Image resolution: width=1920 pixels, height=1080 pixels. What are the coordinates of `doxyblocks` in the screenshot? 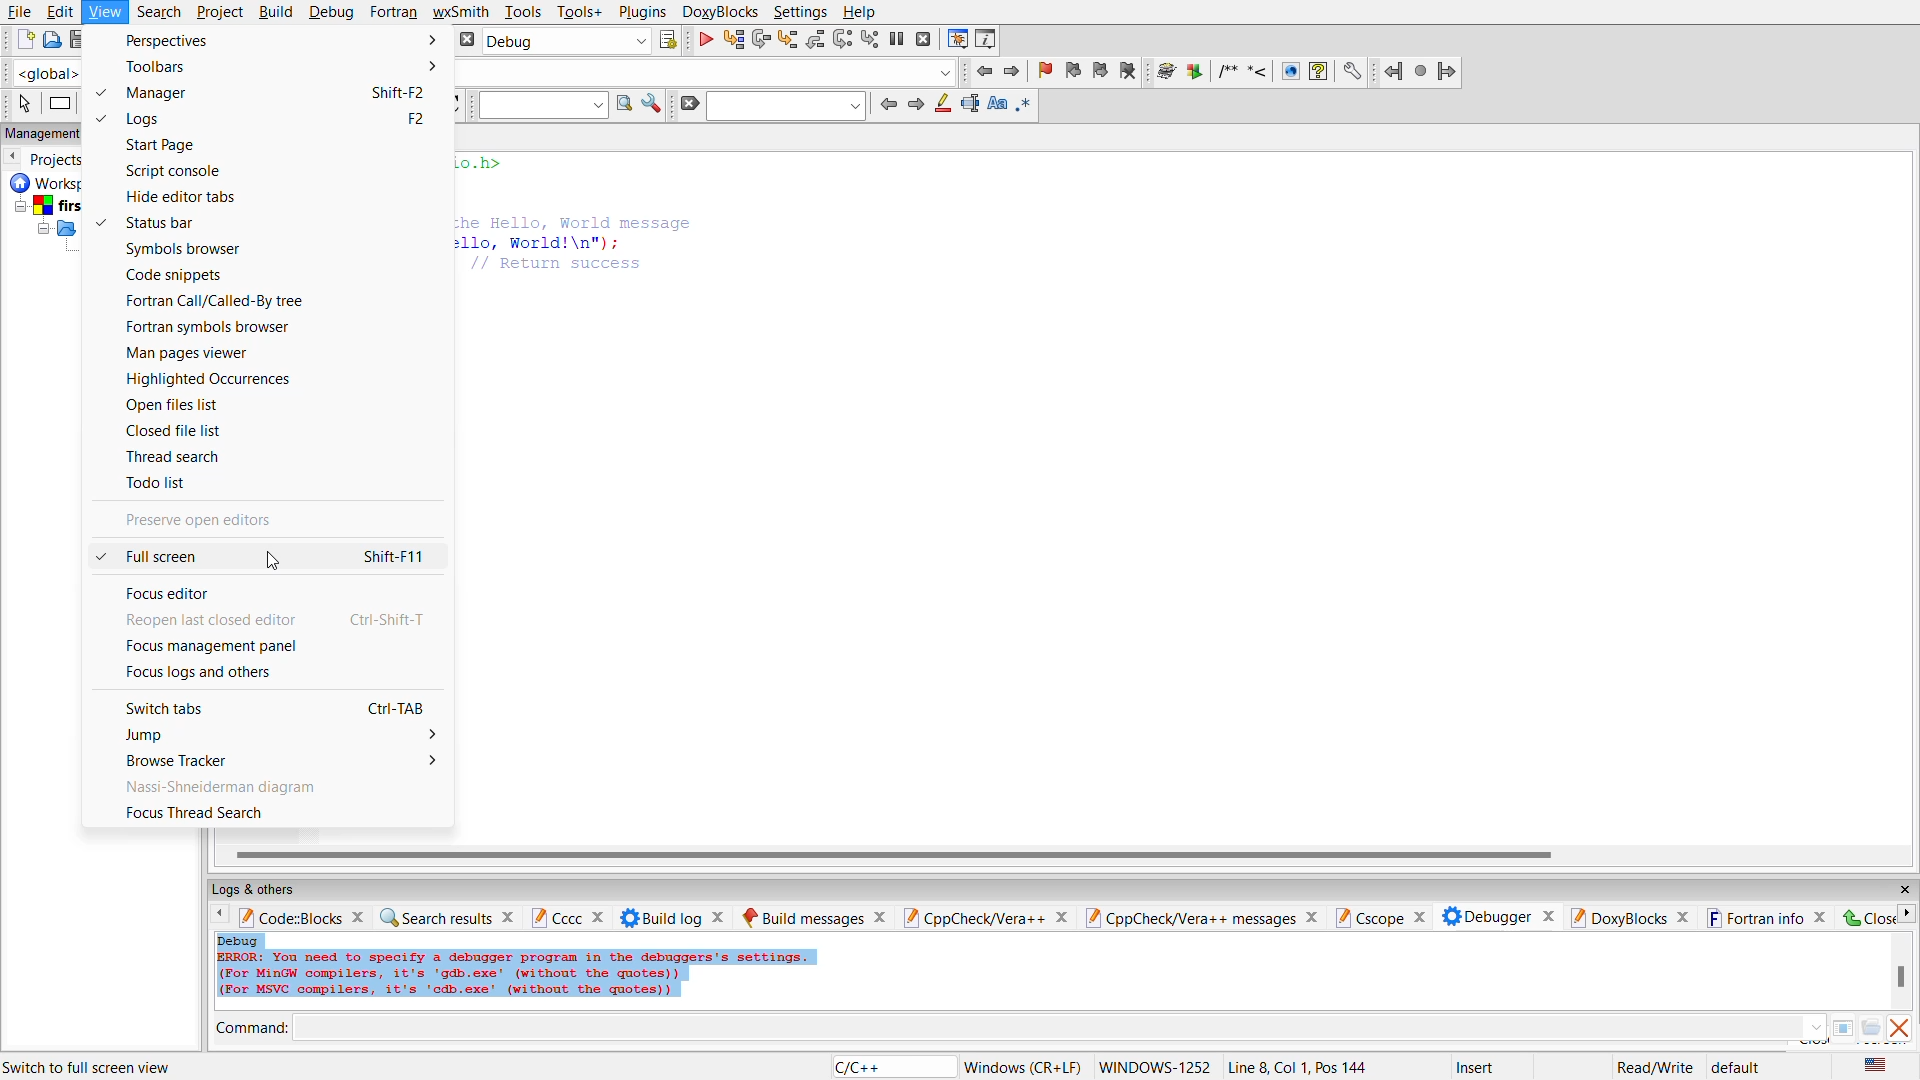 It's located at (723, 12).